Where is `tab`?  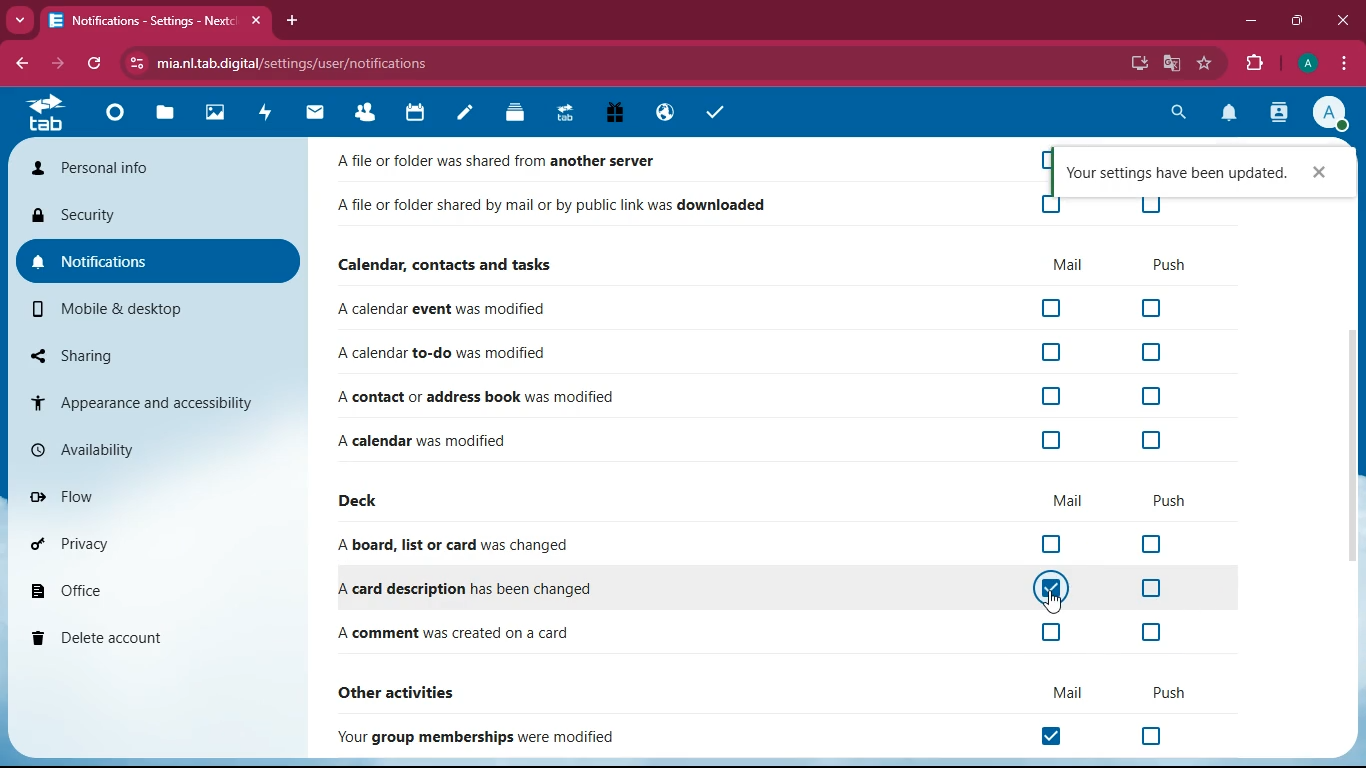 tab is located at coordinates (564, 112).